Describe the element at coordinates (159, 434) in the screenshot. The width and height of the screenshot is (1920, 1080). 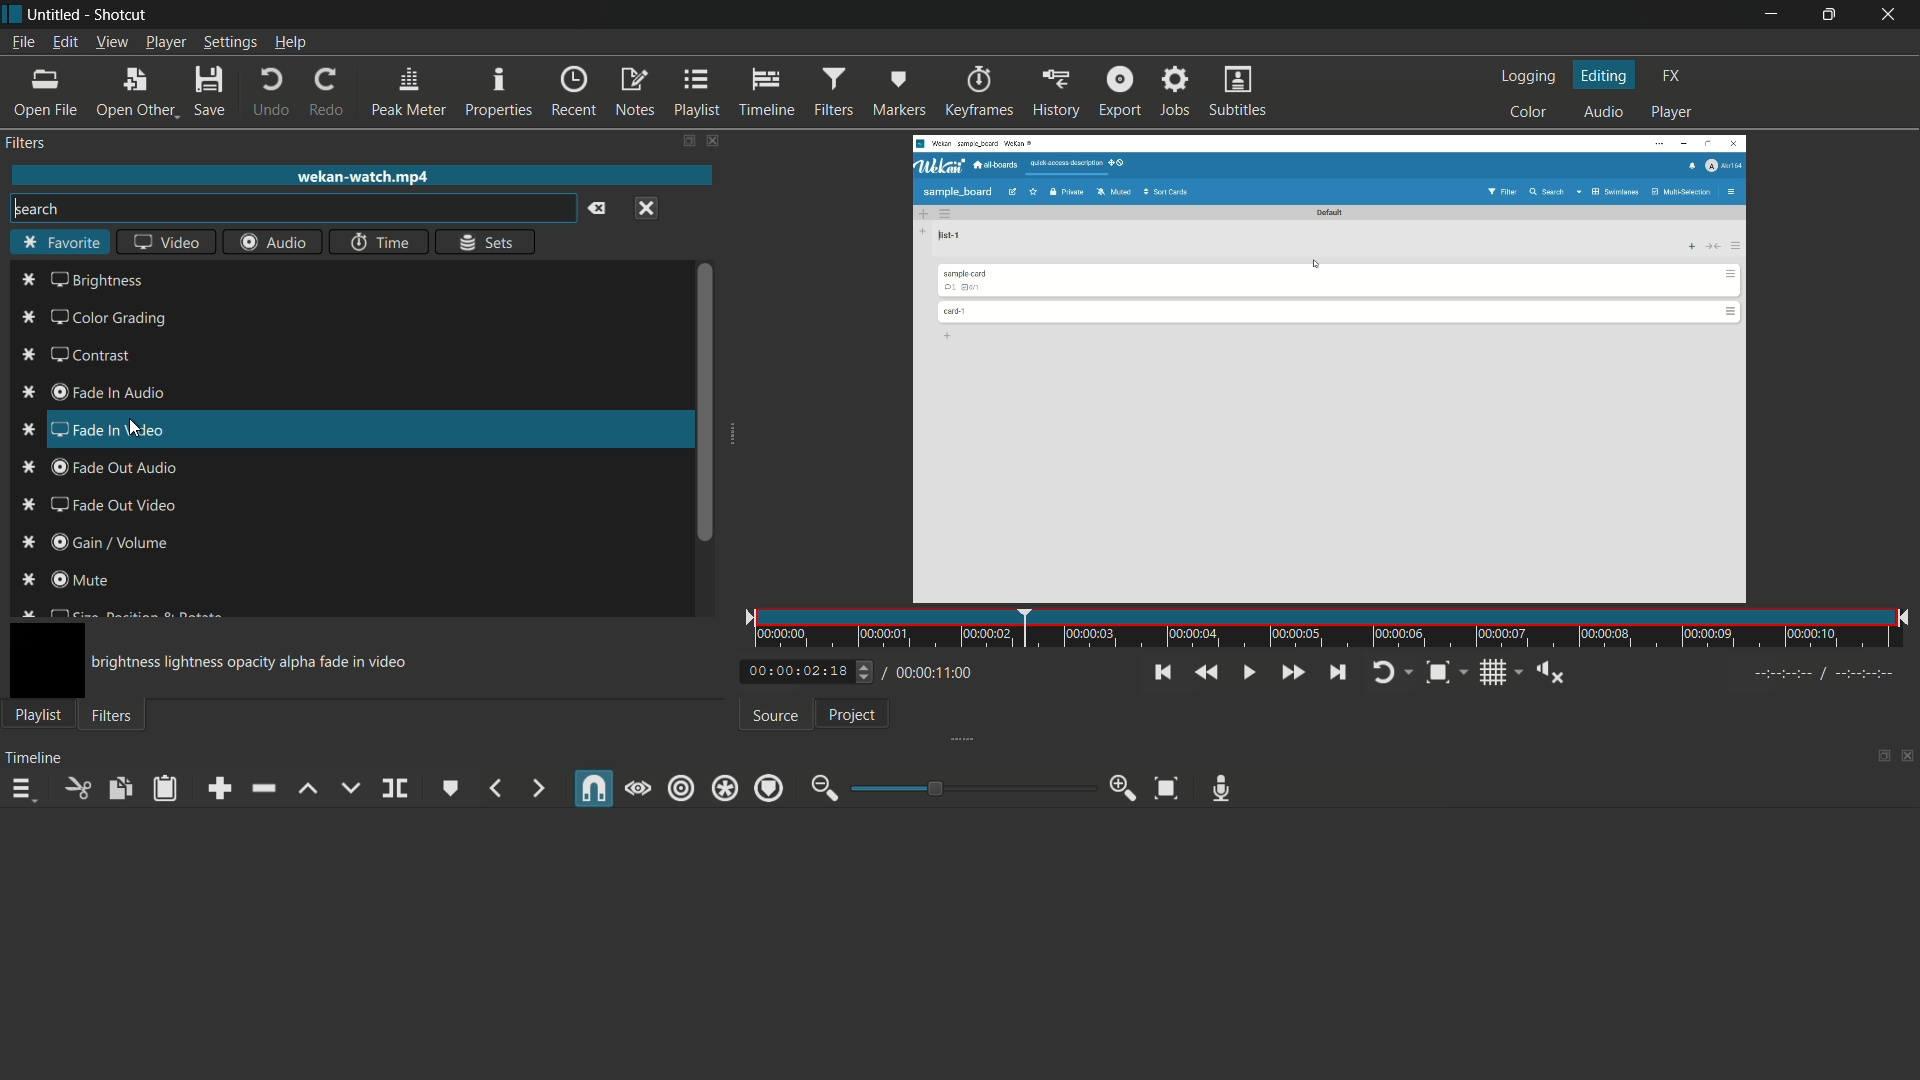
I see `cursor` at that location.